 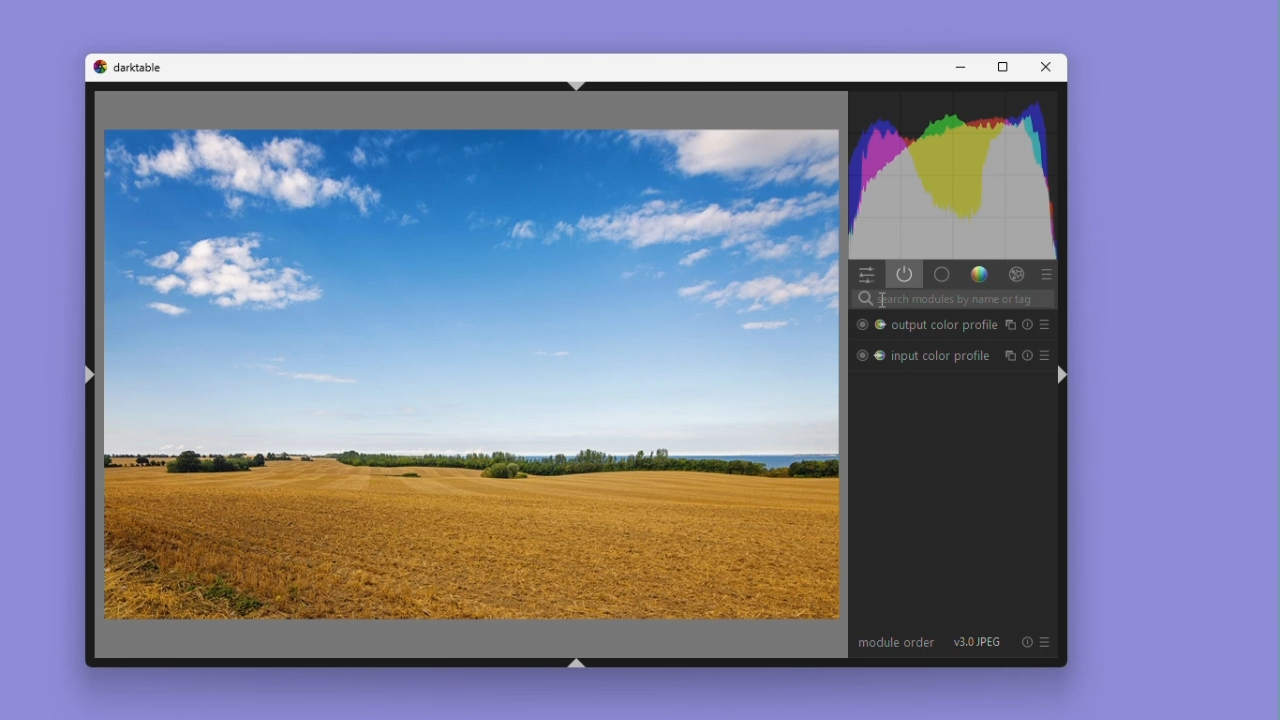 I want to click on Enable/Disable Module Button, so click(x=861, y=354).